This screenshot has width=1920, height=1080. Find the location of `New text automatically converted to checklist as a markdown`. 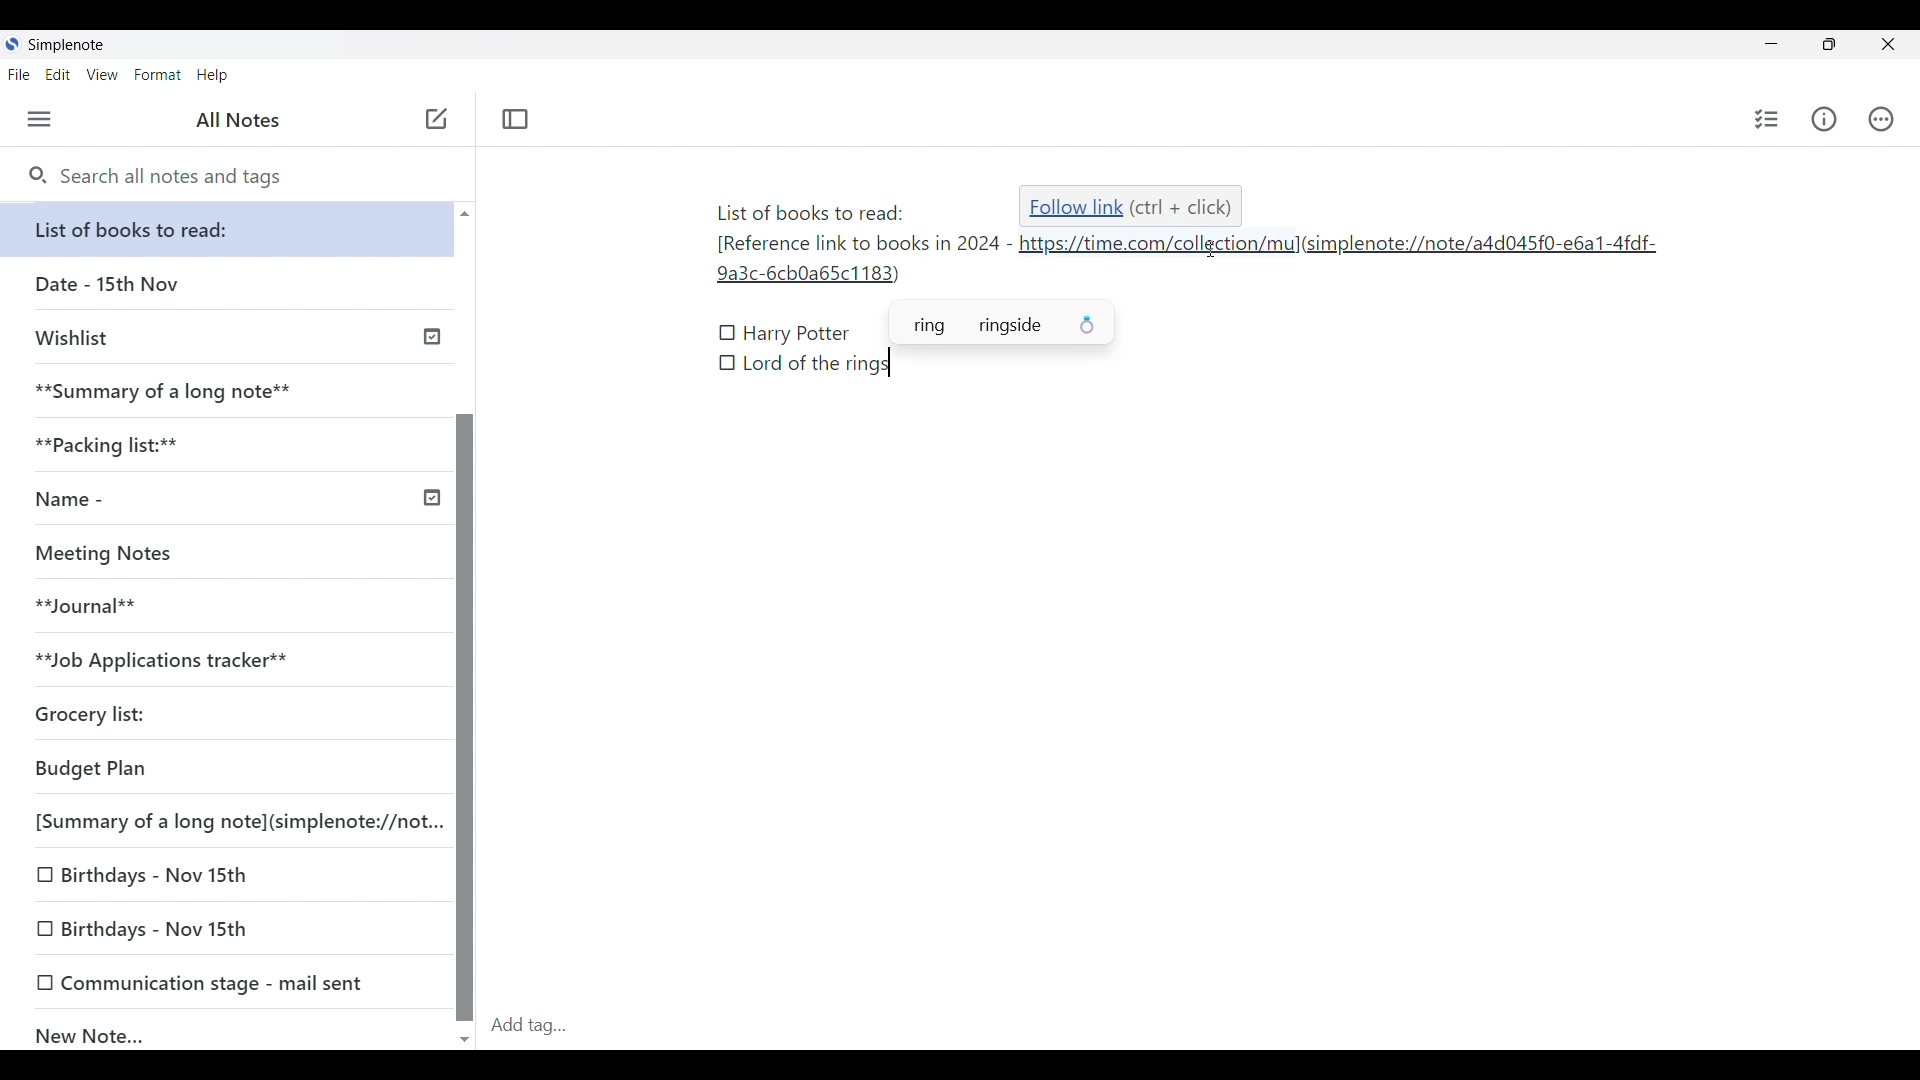

New text automatically converted to checklist as a markdown is located at coordinates (728, 333).